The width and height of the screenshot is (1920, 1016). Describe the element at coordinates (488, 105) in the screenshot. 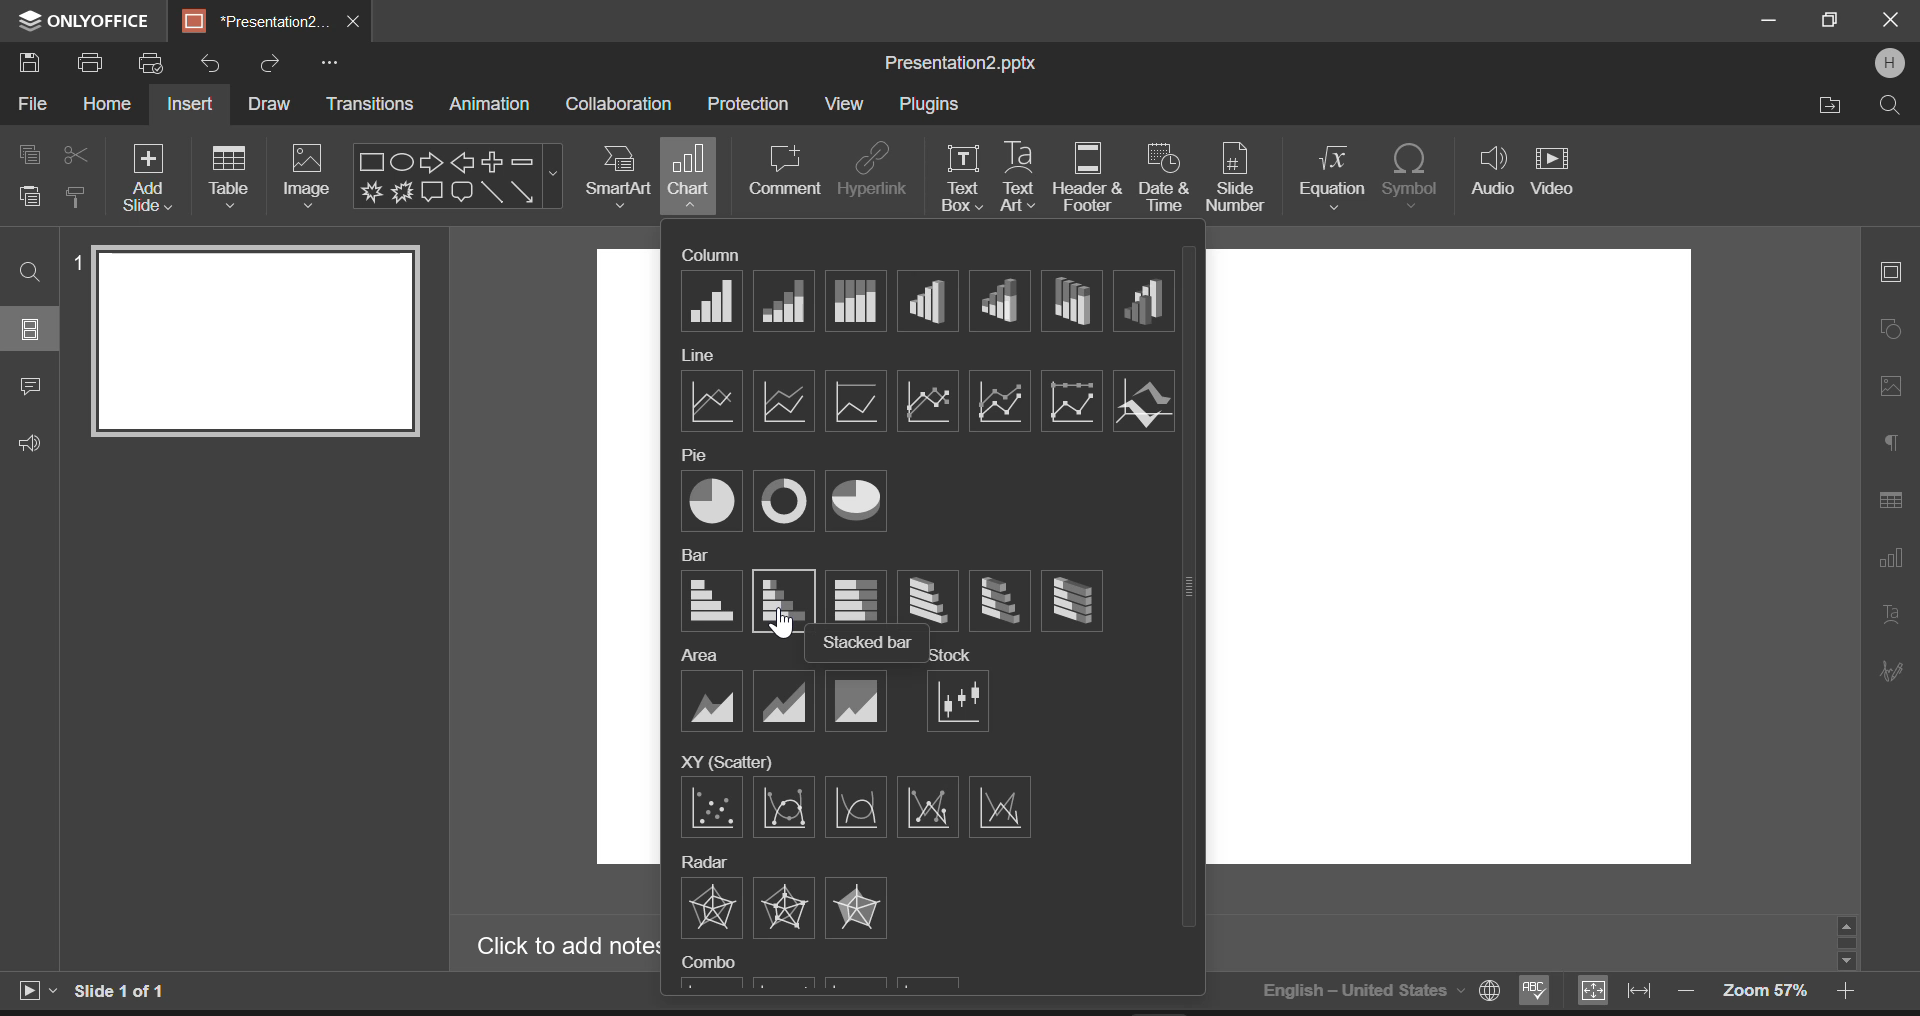

I see `Animation` at that location.